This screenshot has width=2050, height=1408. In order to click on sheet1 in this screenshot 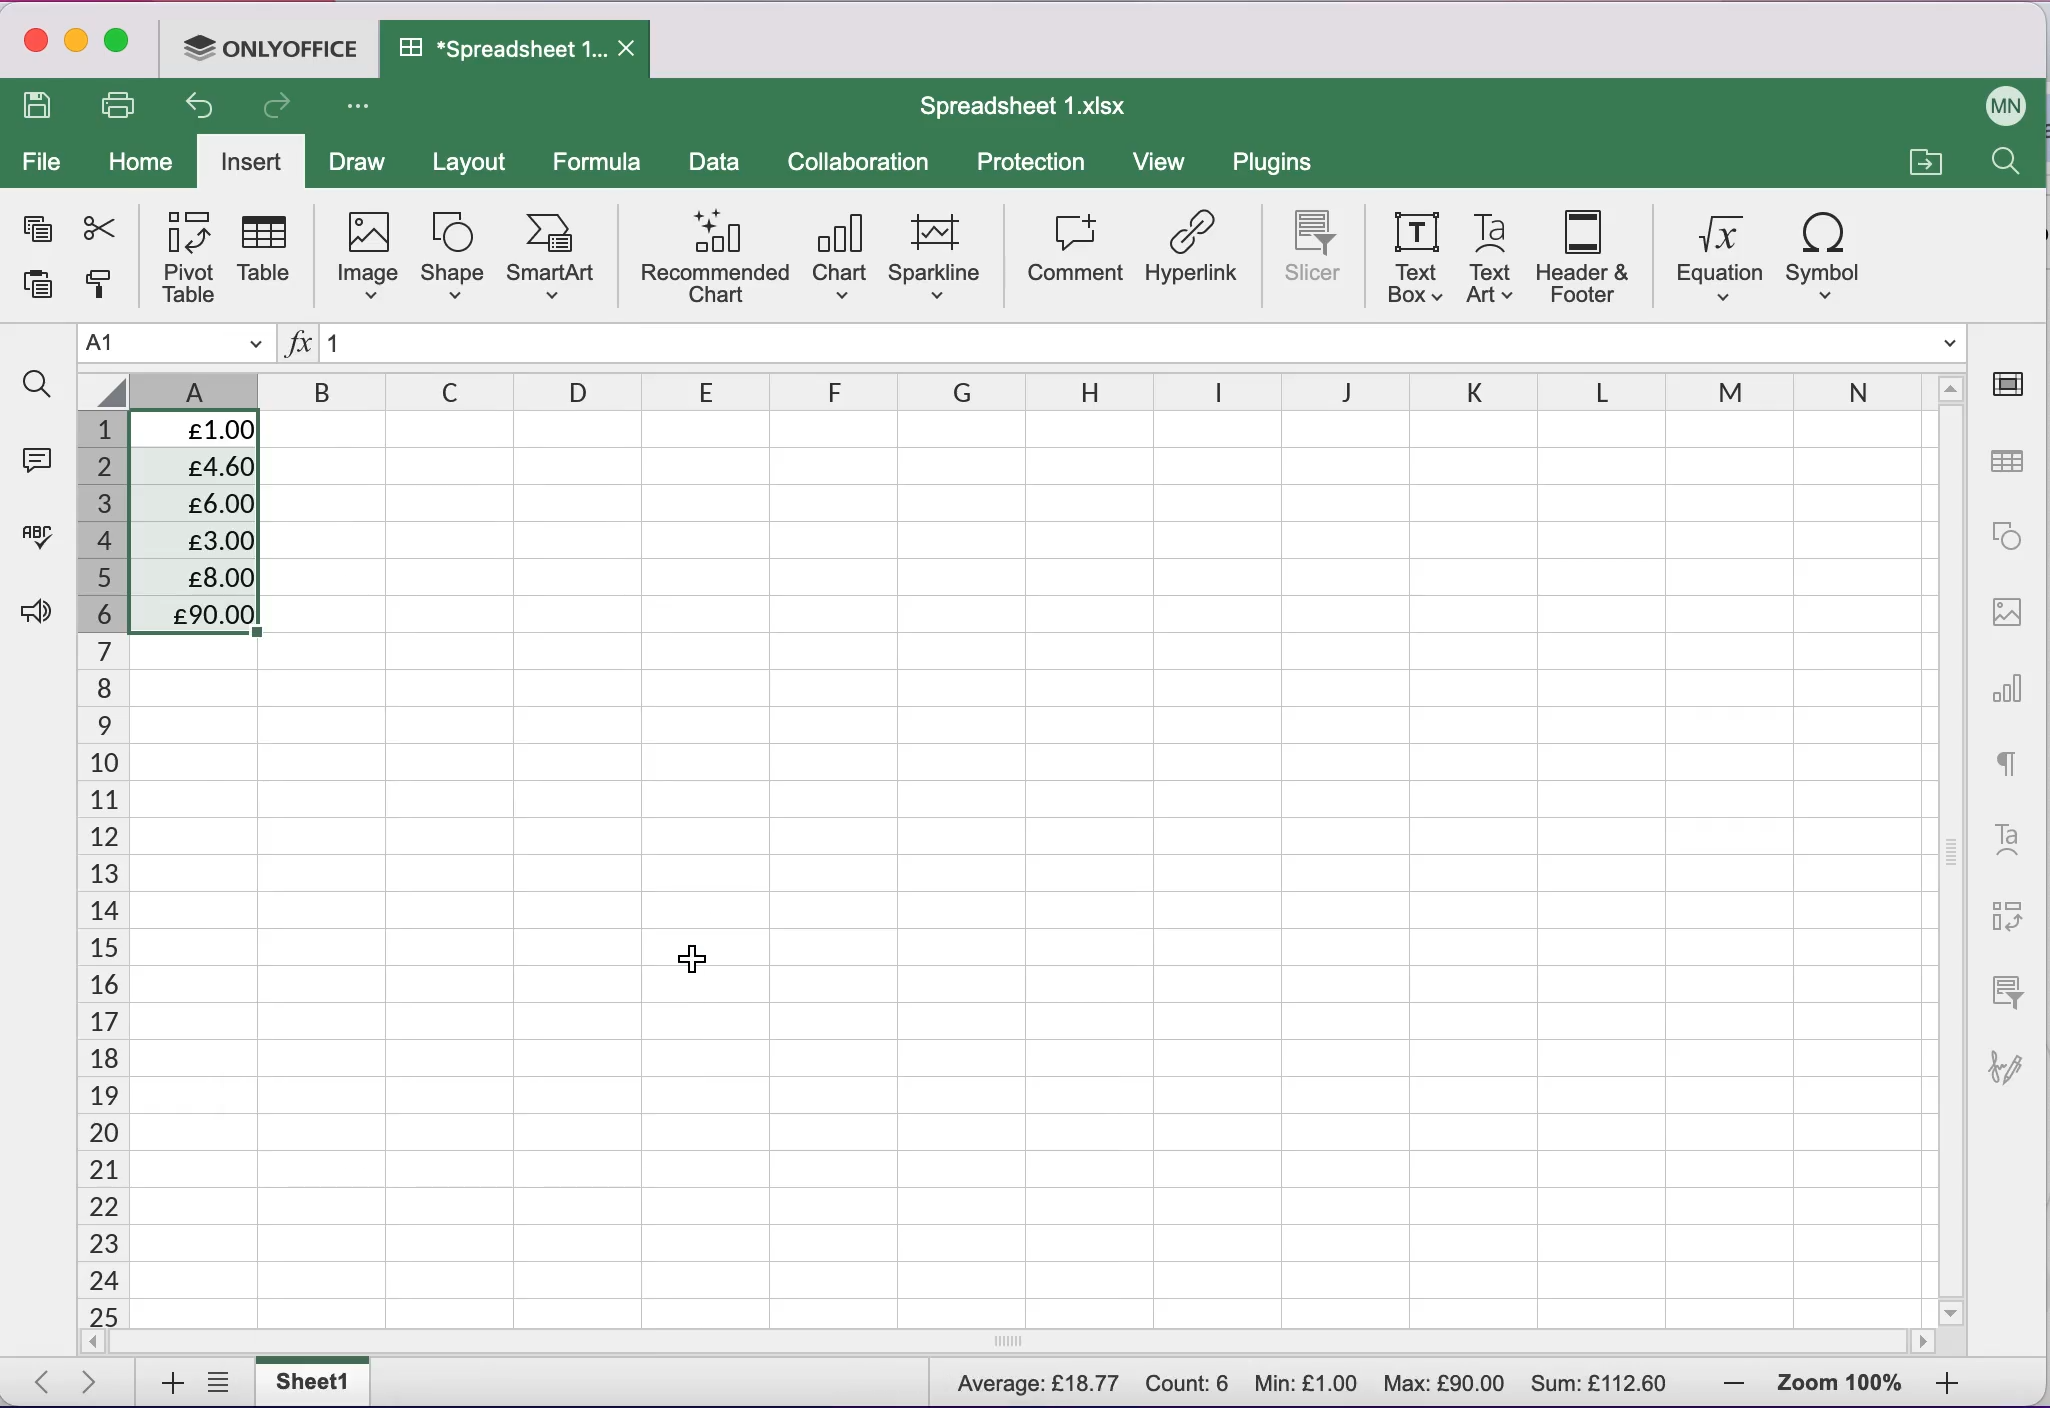, I will do `click(310, 1382)`.